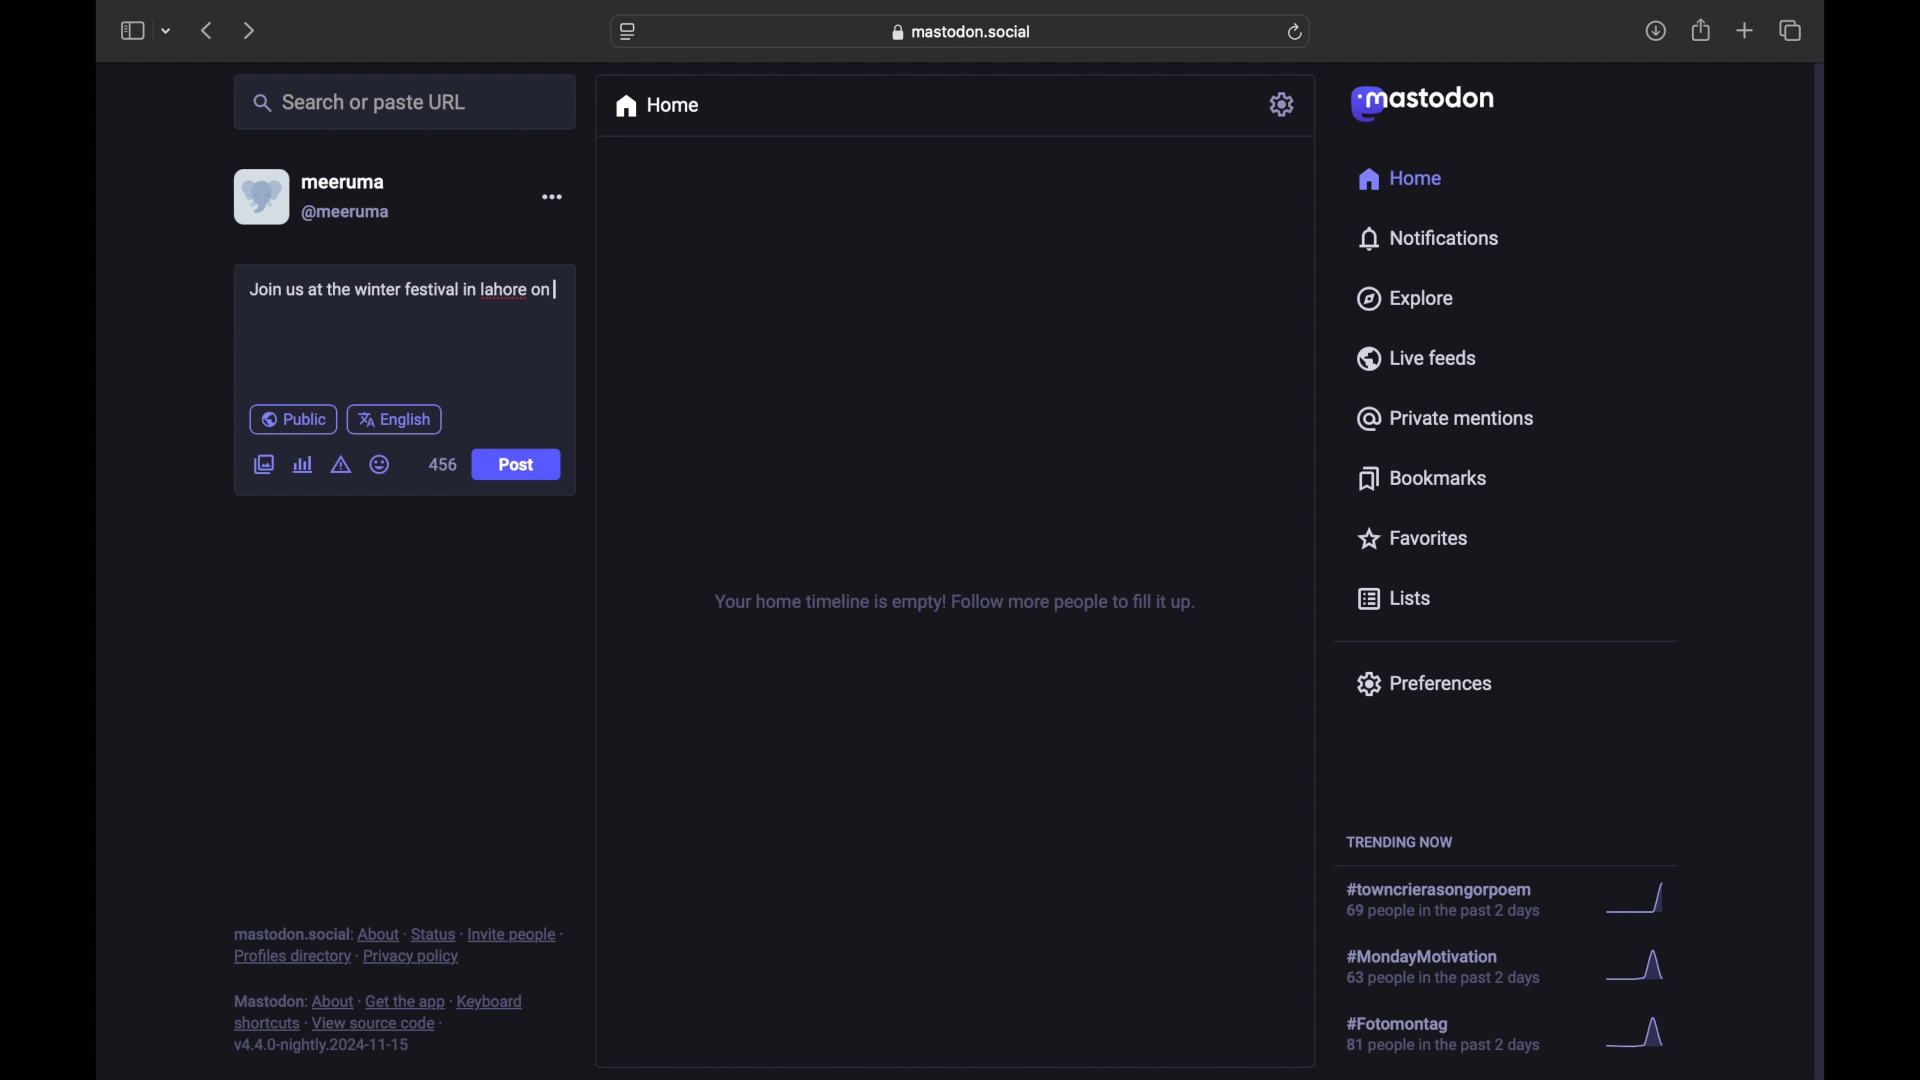  What do you see at coordinates (1297, 33) in the screenshot?
I see `refresh` at bounding box center [1297, 33].